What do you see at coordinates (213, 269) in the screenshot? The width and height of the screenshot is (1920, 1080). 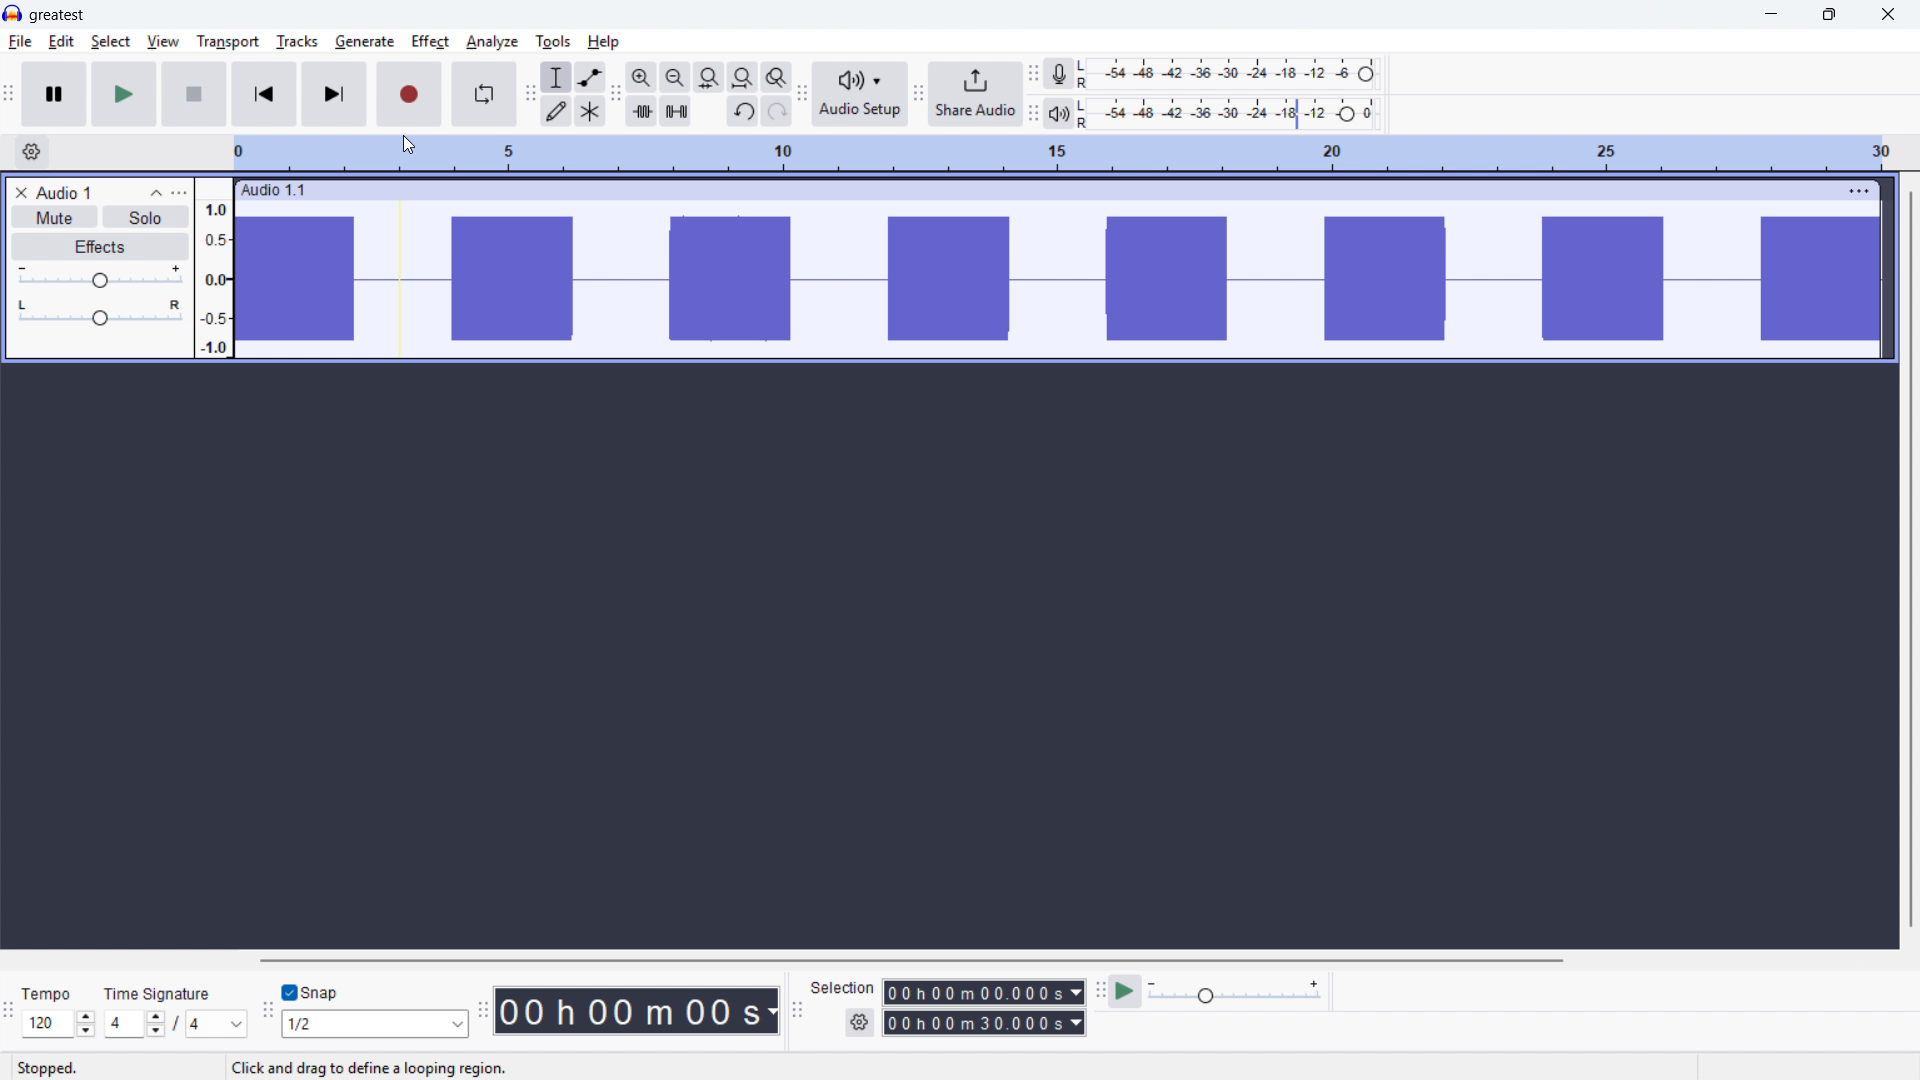 I see `Amplitude ` at bounding box center [213, 269].